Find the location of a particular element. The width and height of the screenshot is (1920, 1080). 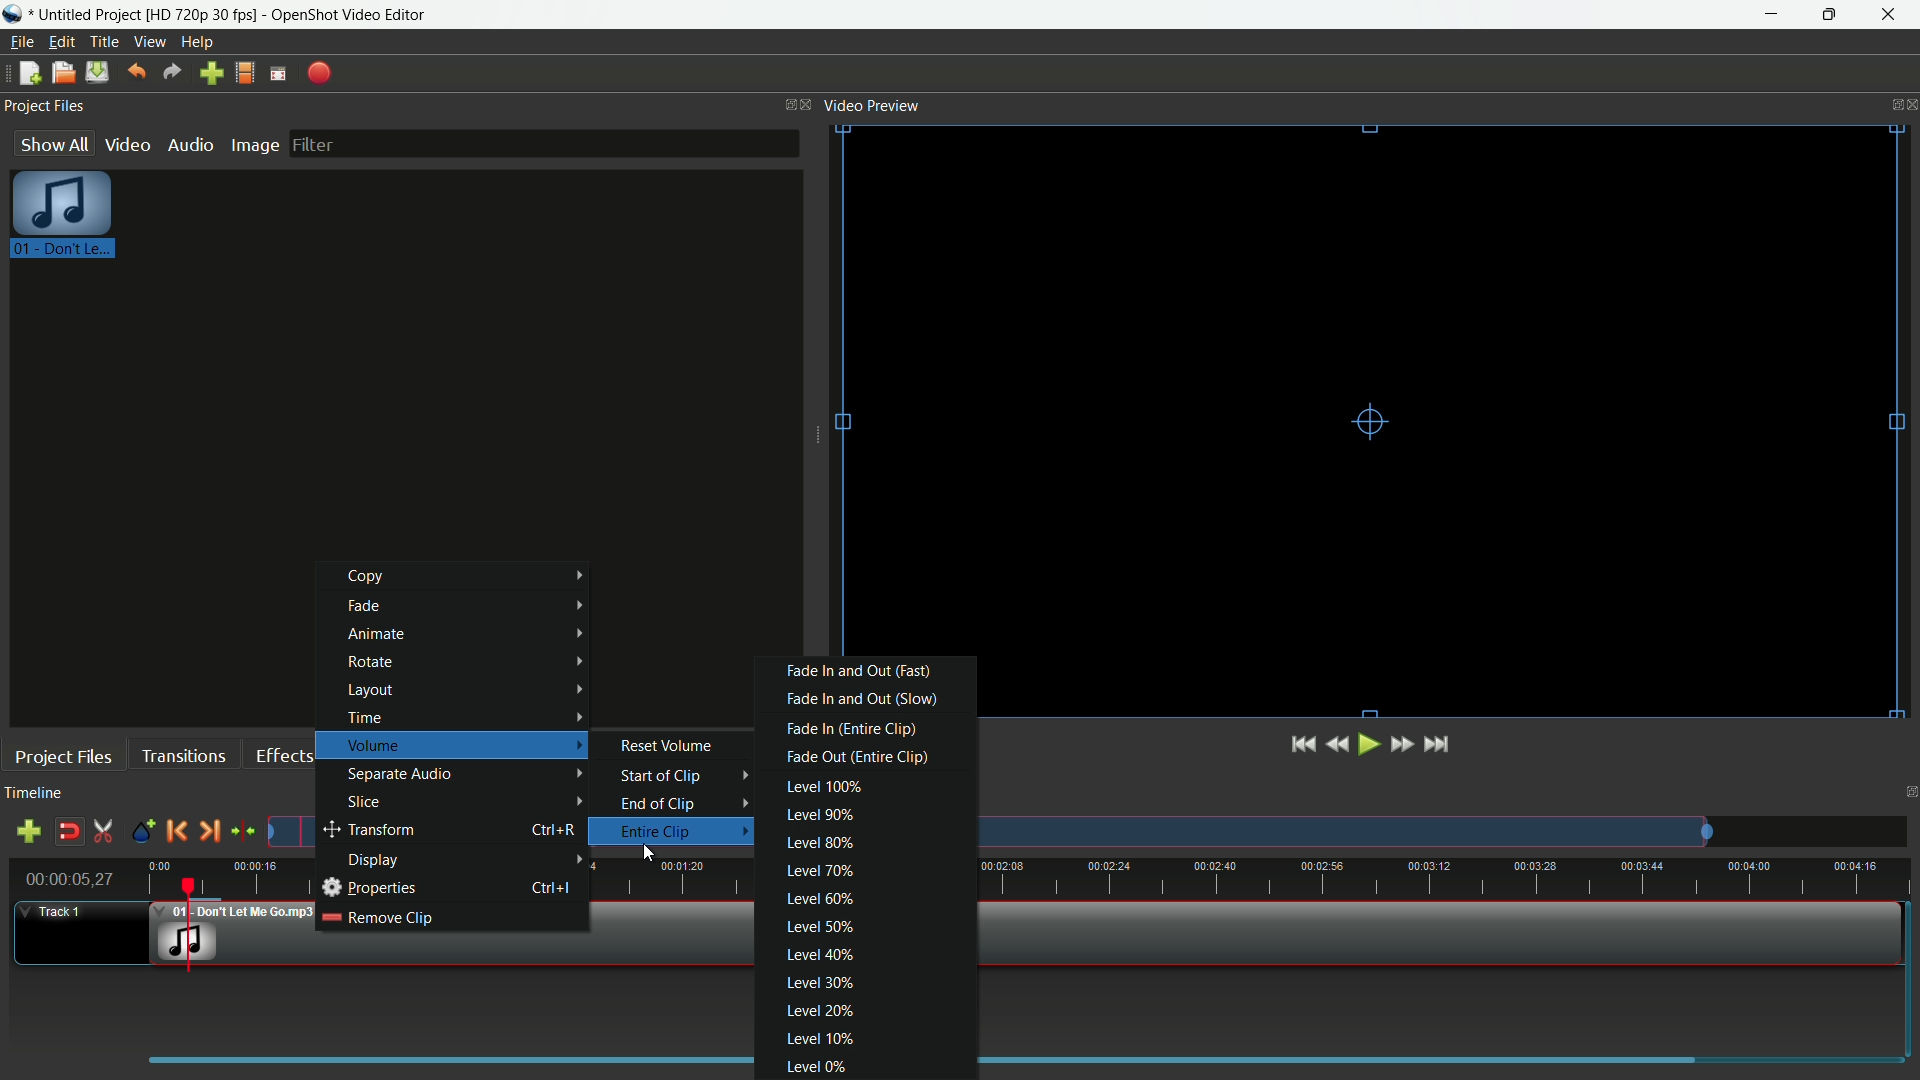

remove clip is located at coordinates (379, 917).